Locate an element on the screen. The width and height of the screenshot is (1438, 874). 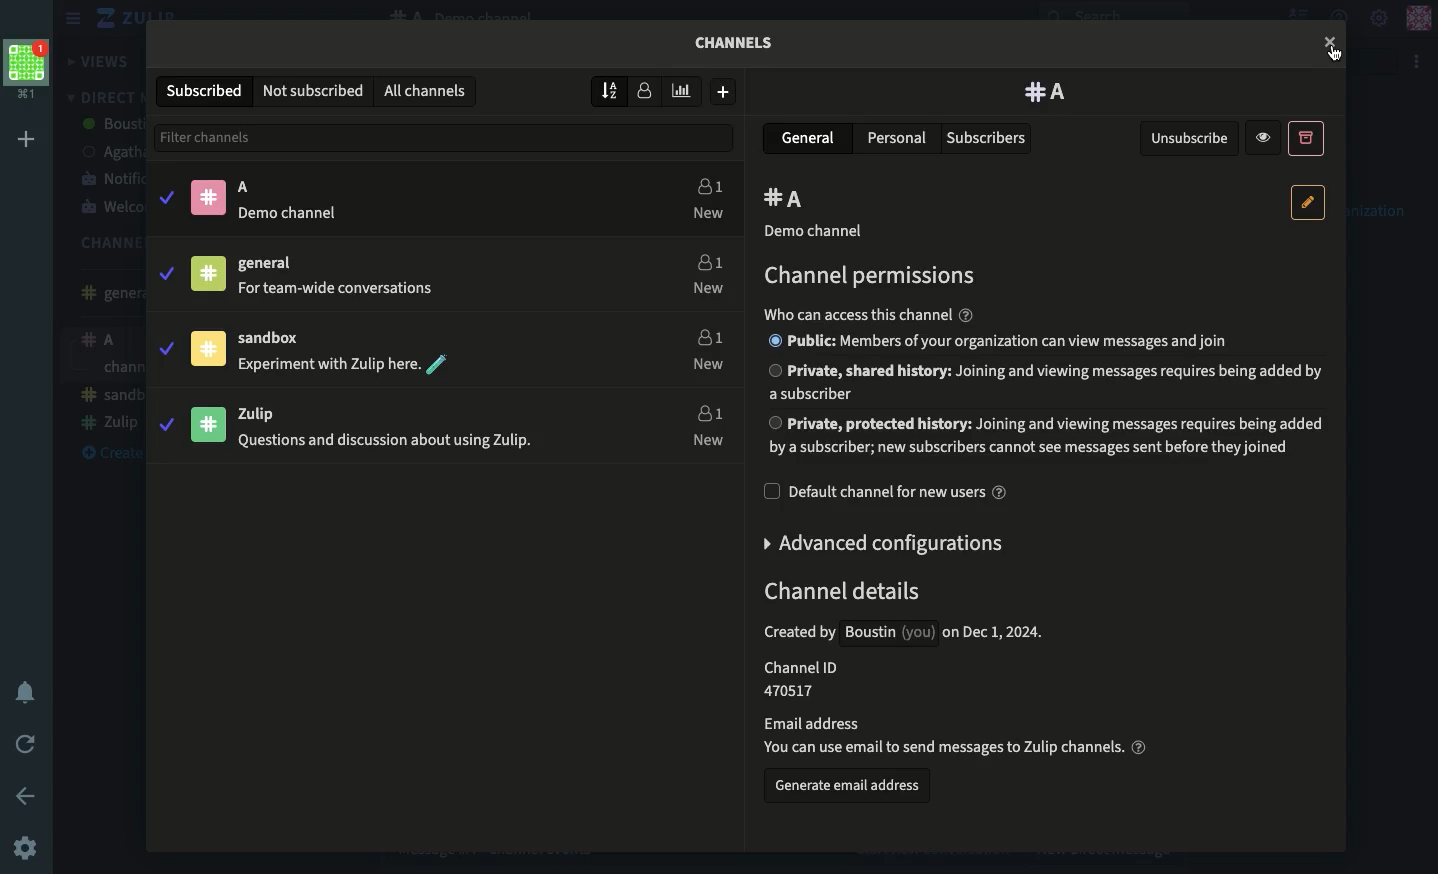
Zulip is located at coordinates (115, 19).